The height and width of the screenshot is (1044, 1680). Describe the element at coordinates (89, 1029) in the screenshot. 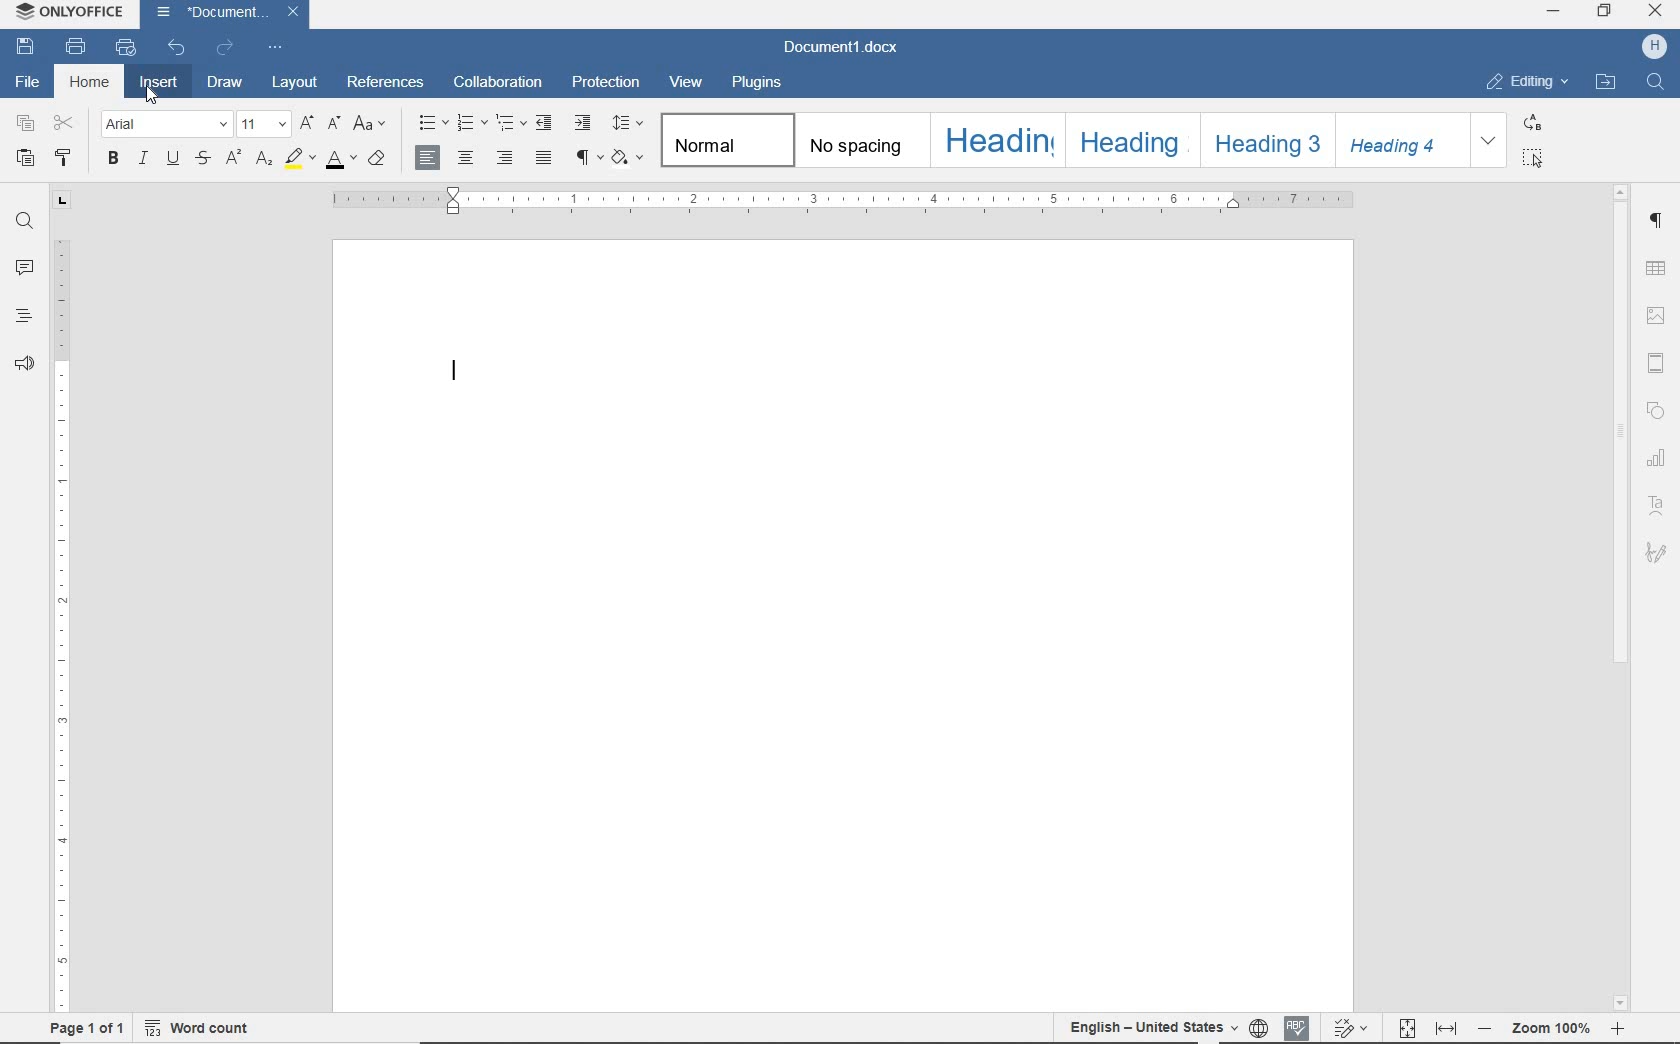

I see `page 1of 1` at that location.